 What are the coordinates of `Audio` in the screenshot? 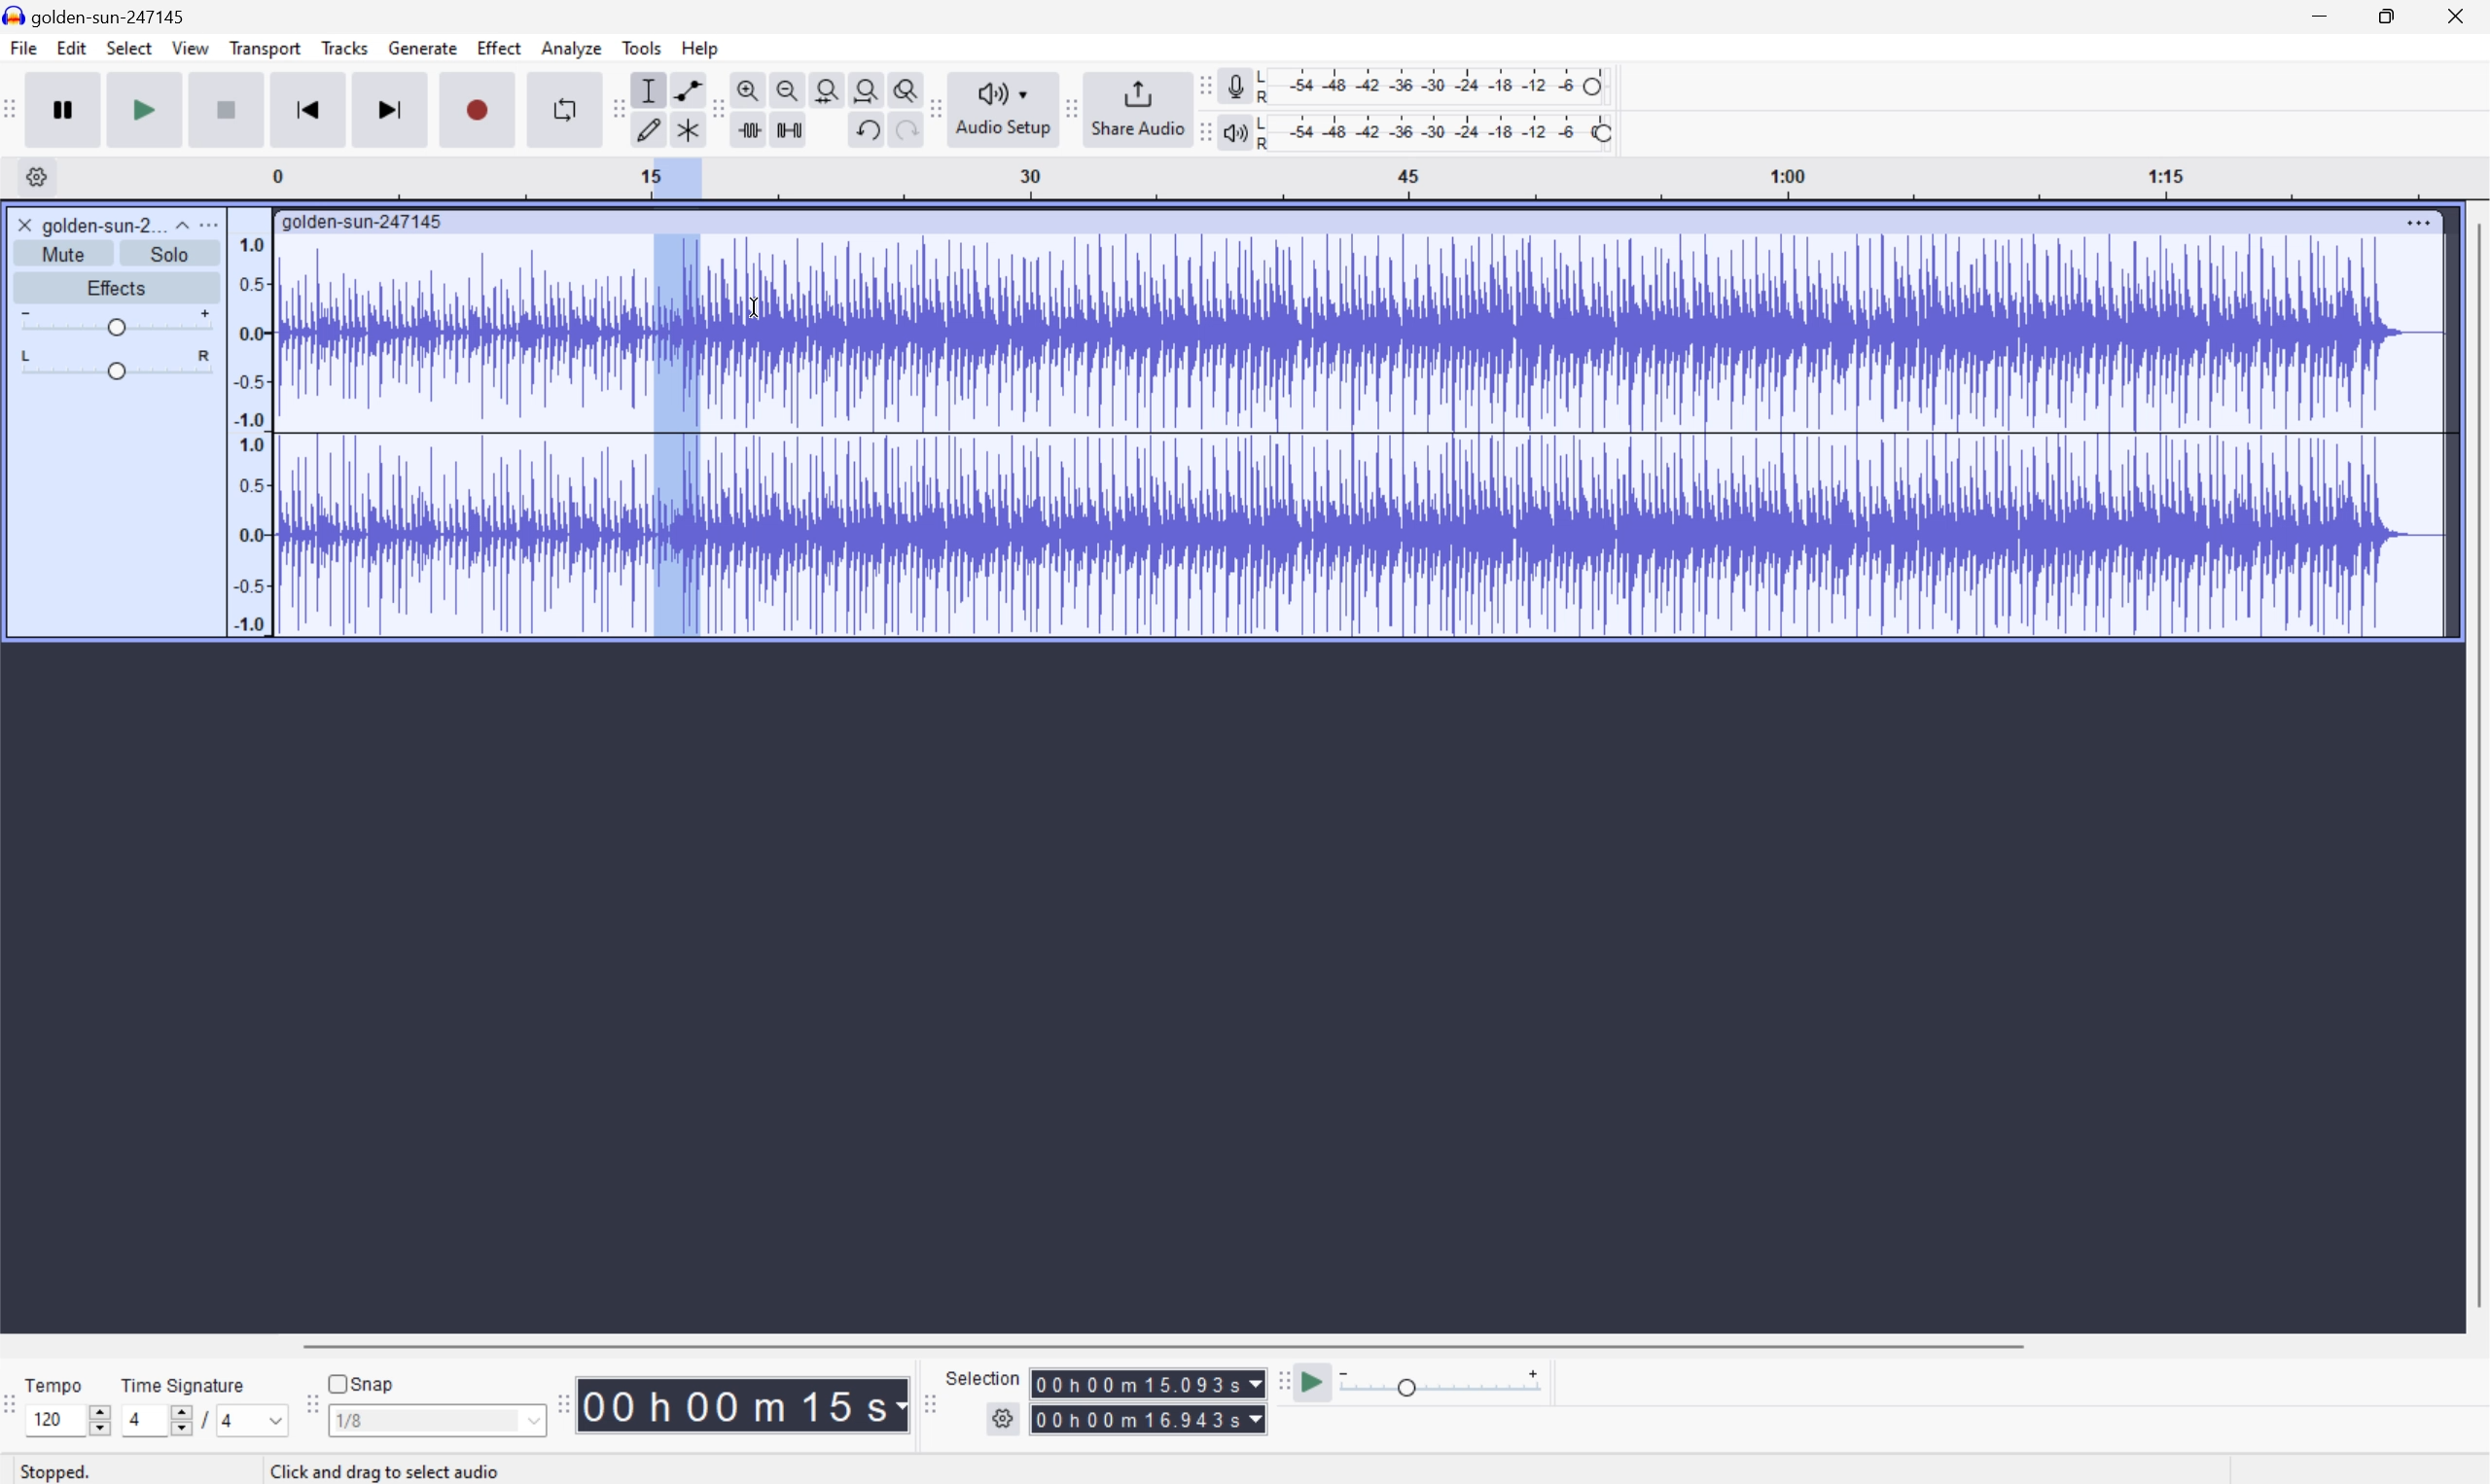 It's located at (1359, 431).